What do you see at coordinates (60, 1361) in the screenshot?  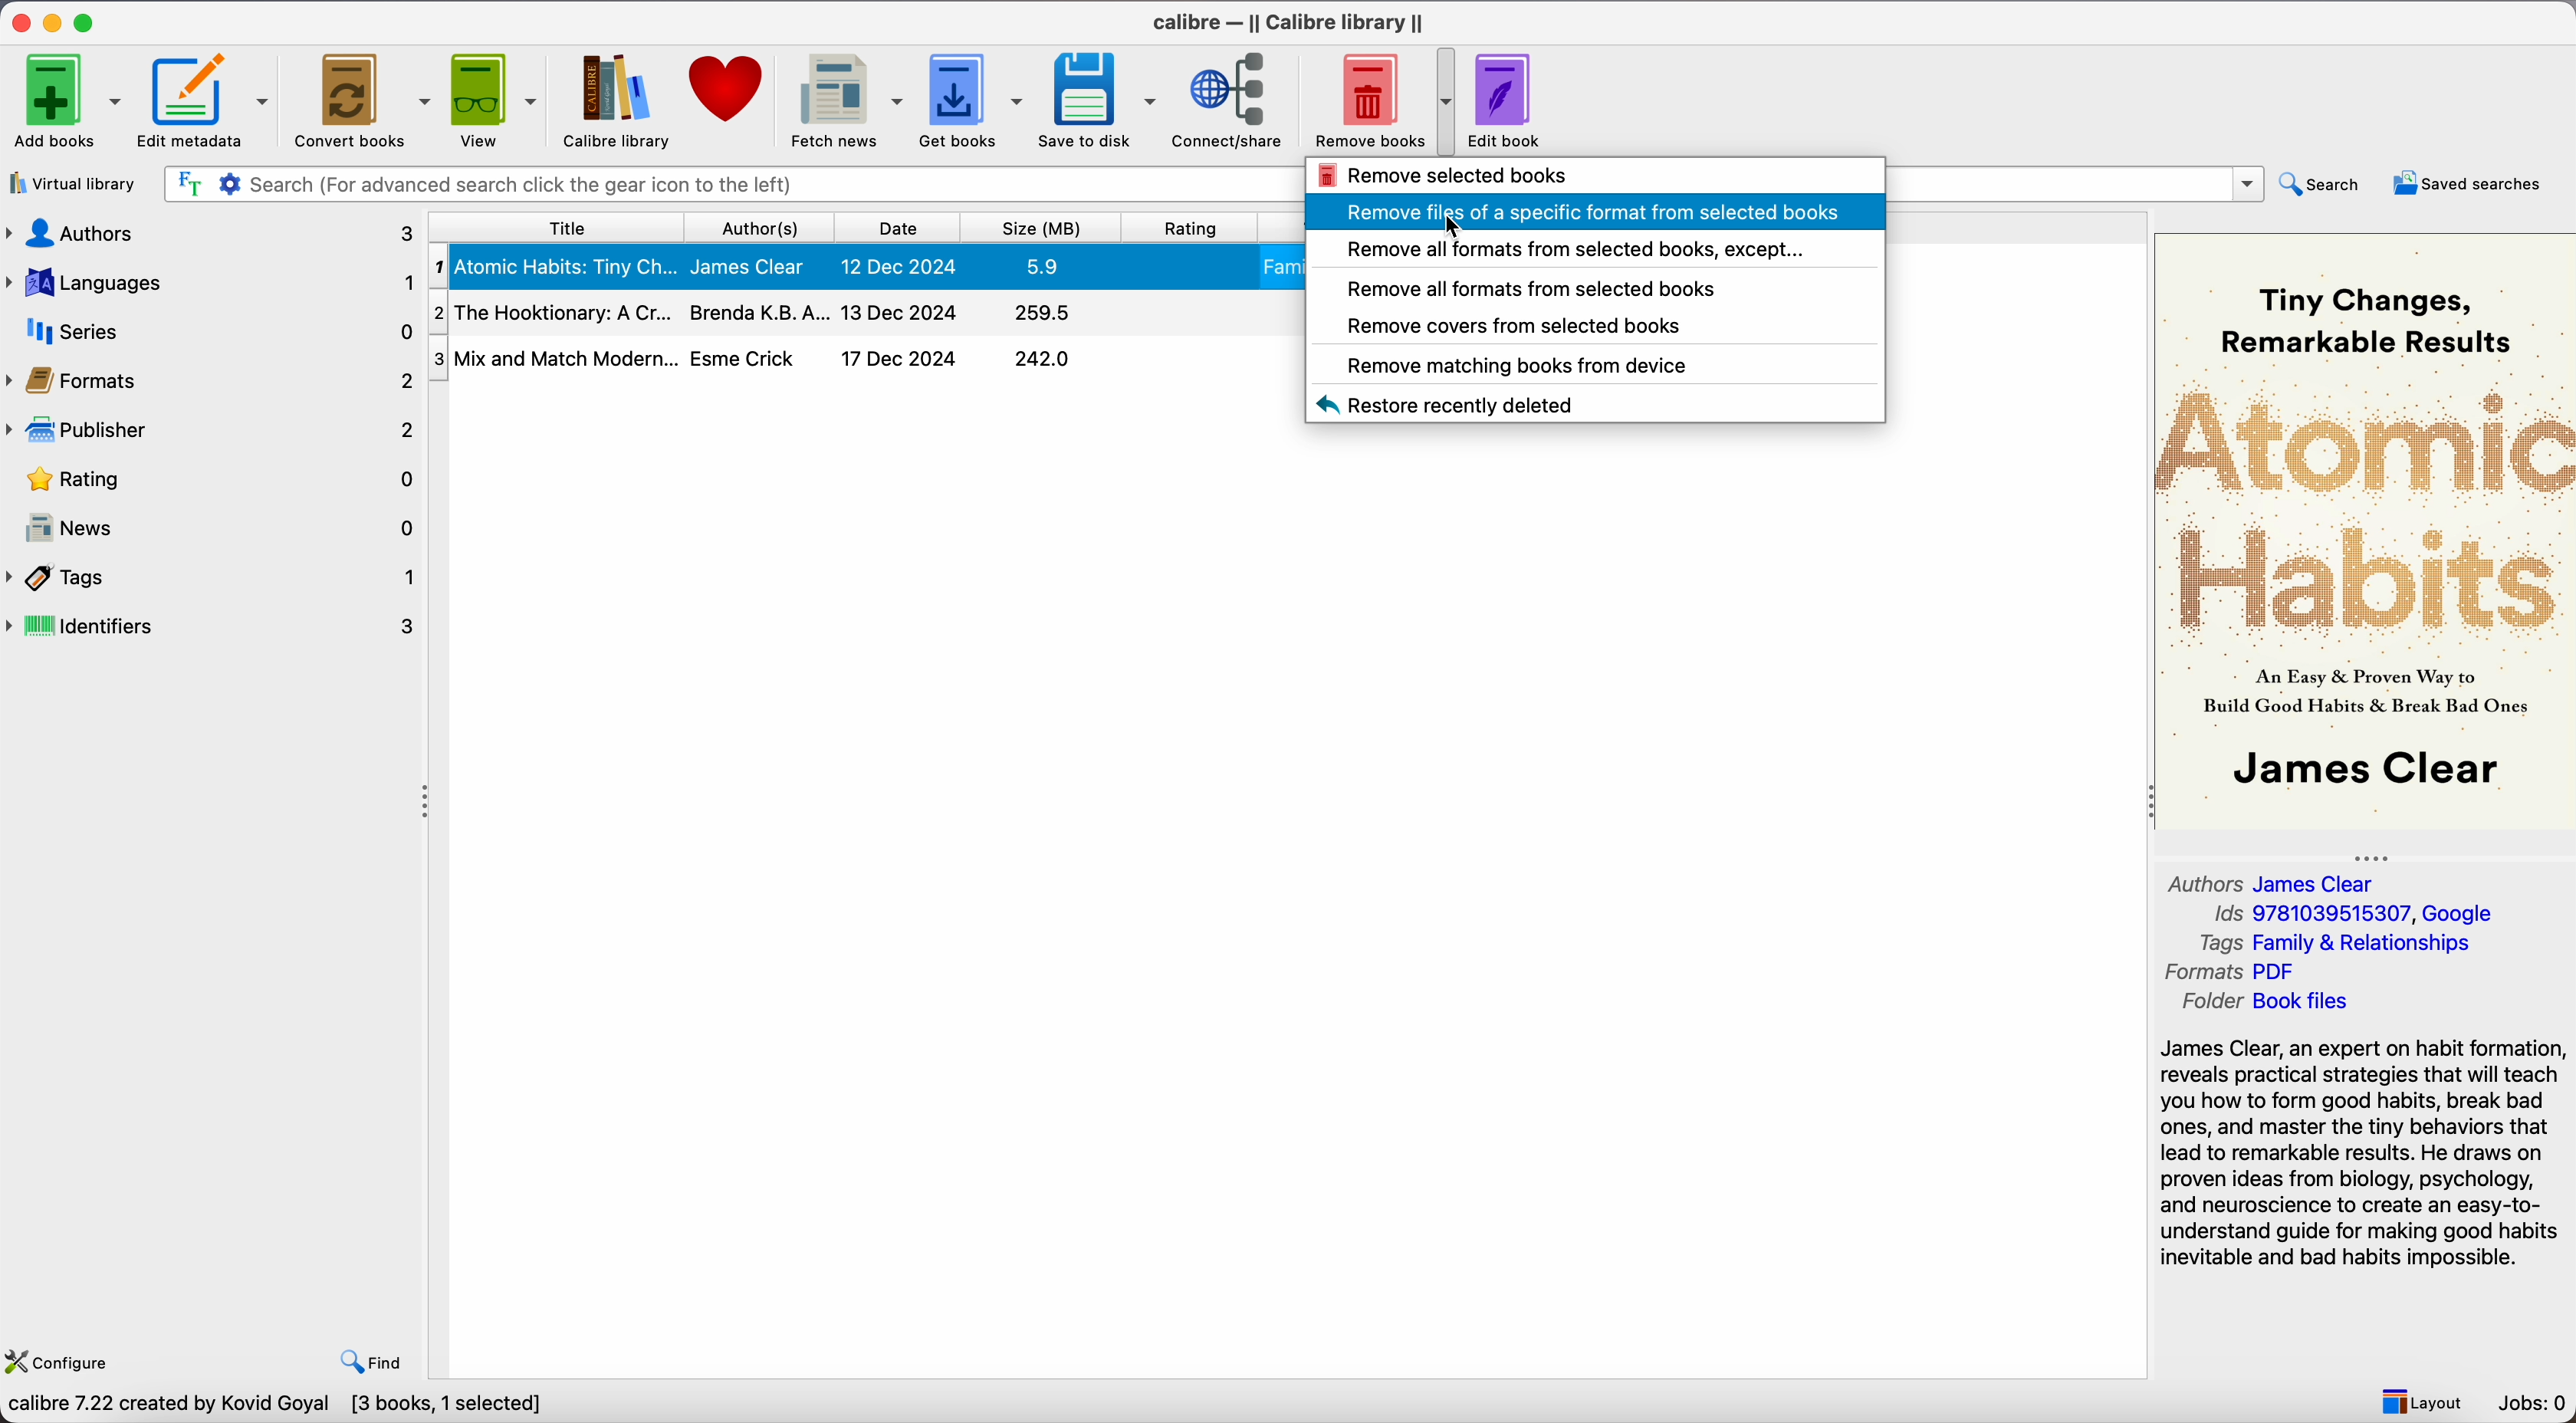 I see `configure` at bounding box center [60, 1361].